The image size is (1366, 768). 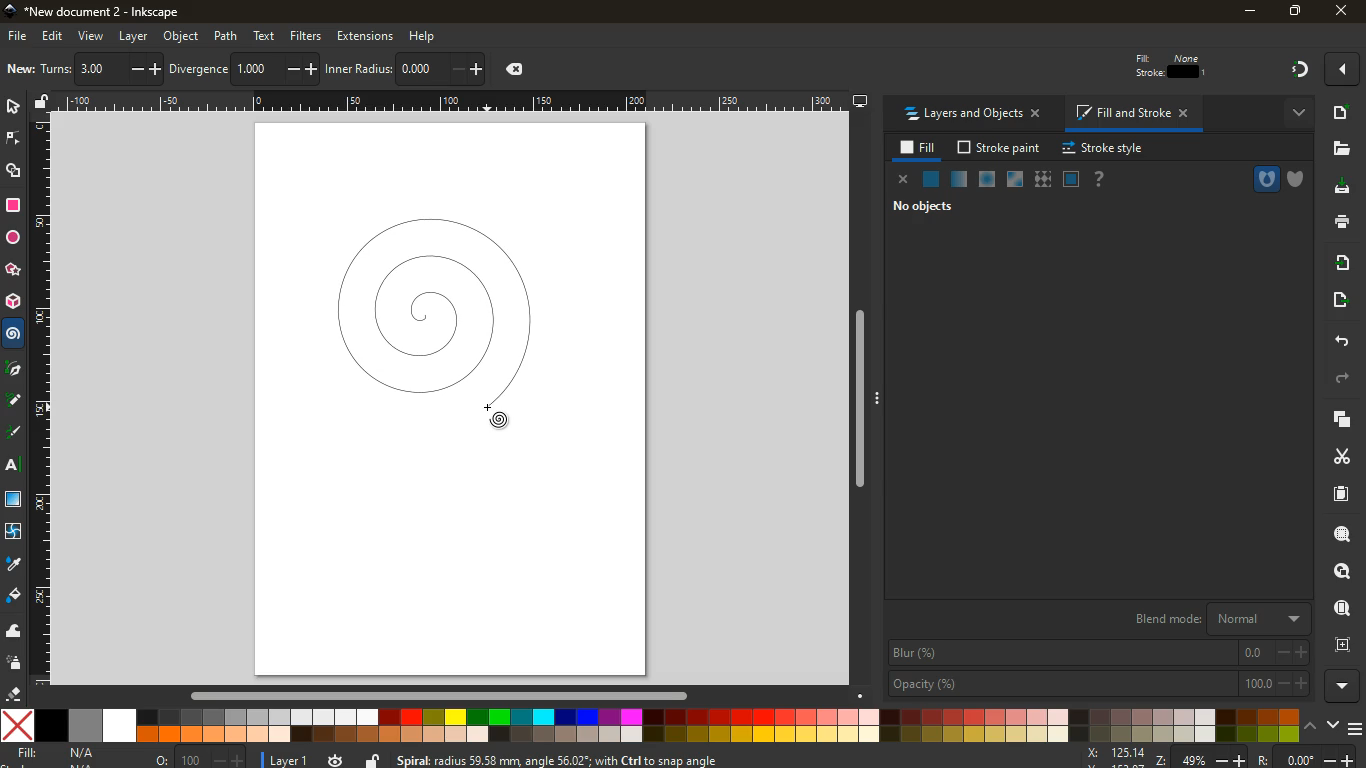 I want to click on edit, so click(x=52, y=38).